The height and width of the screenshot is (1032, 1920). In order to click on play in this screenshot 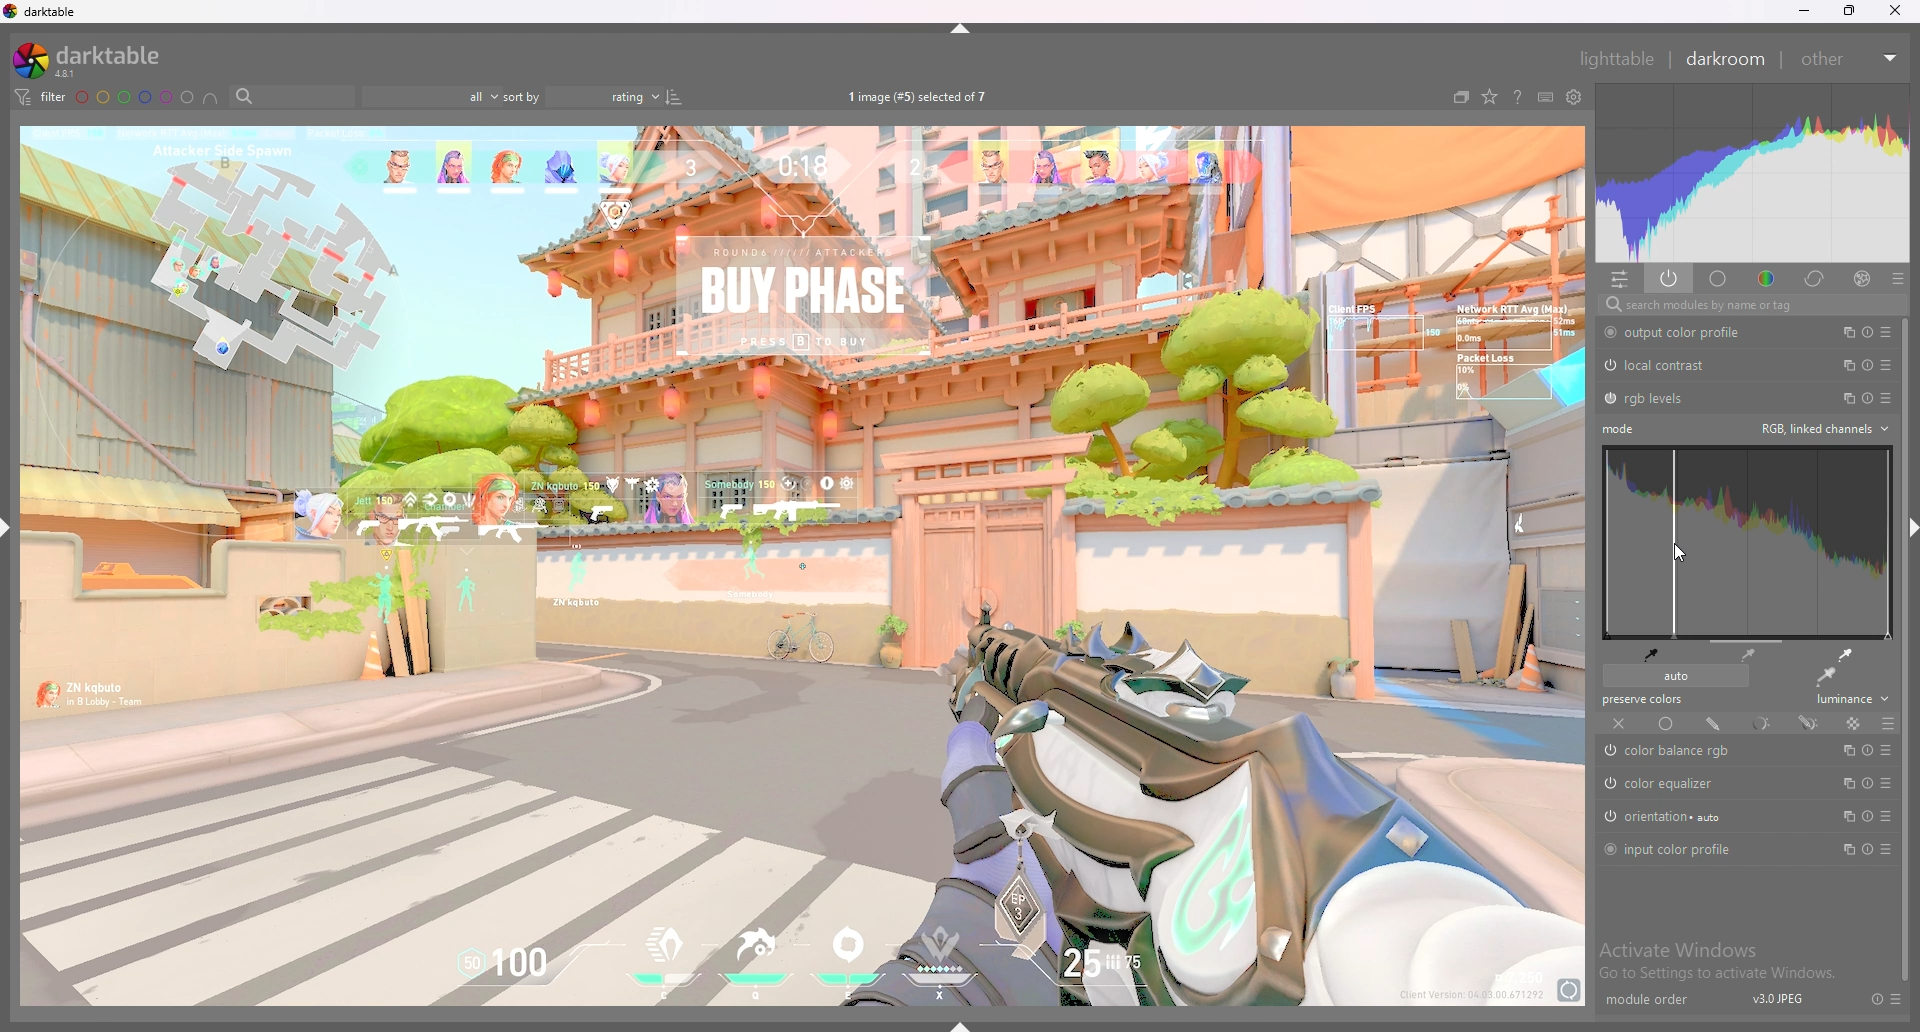, I will do `click(1868, 783)`.